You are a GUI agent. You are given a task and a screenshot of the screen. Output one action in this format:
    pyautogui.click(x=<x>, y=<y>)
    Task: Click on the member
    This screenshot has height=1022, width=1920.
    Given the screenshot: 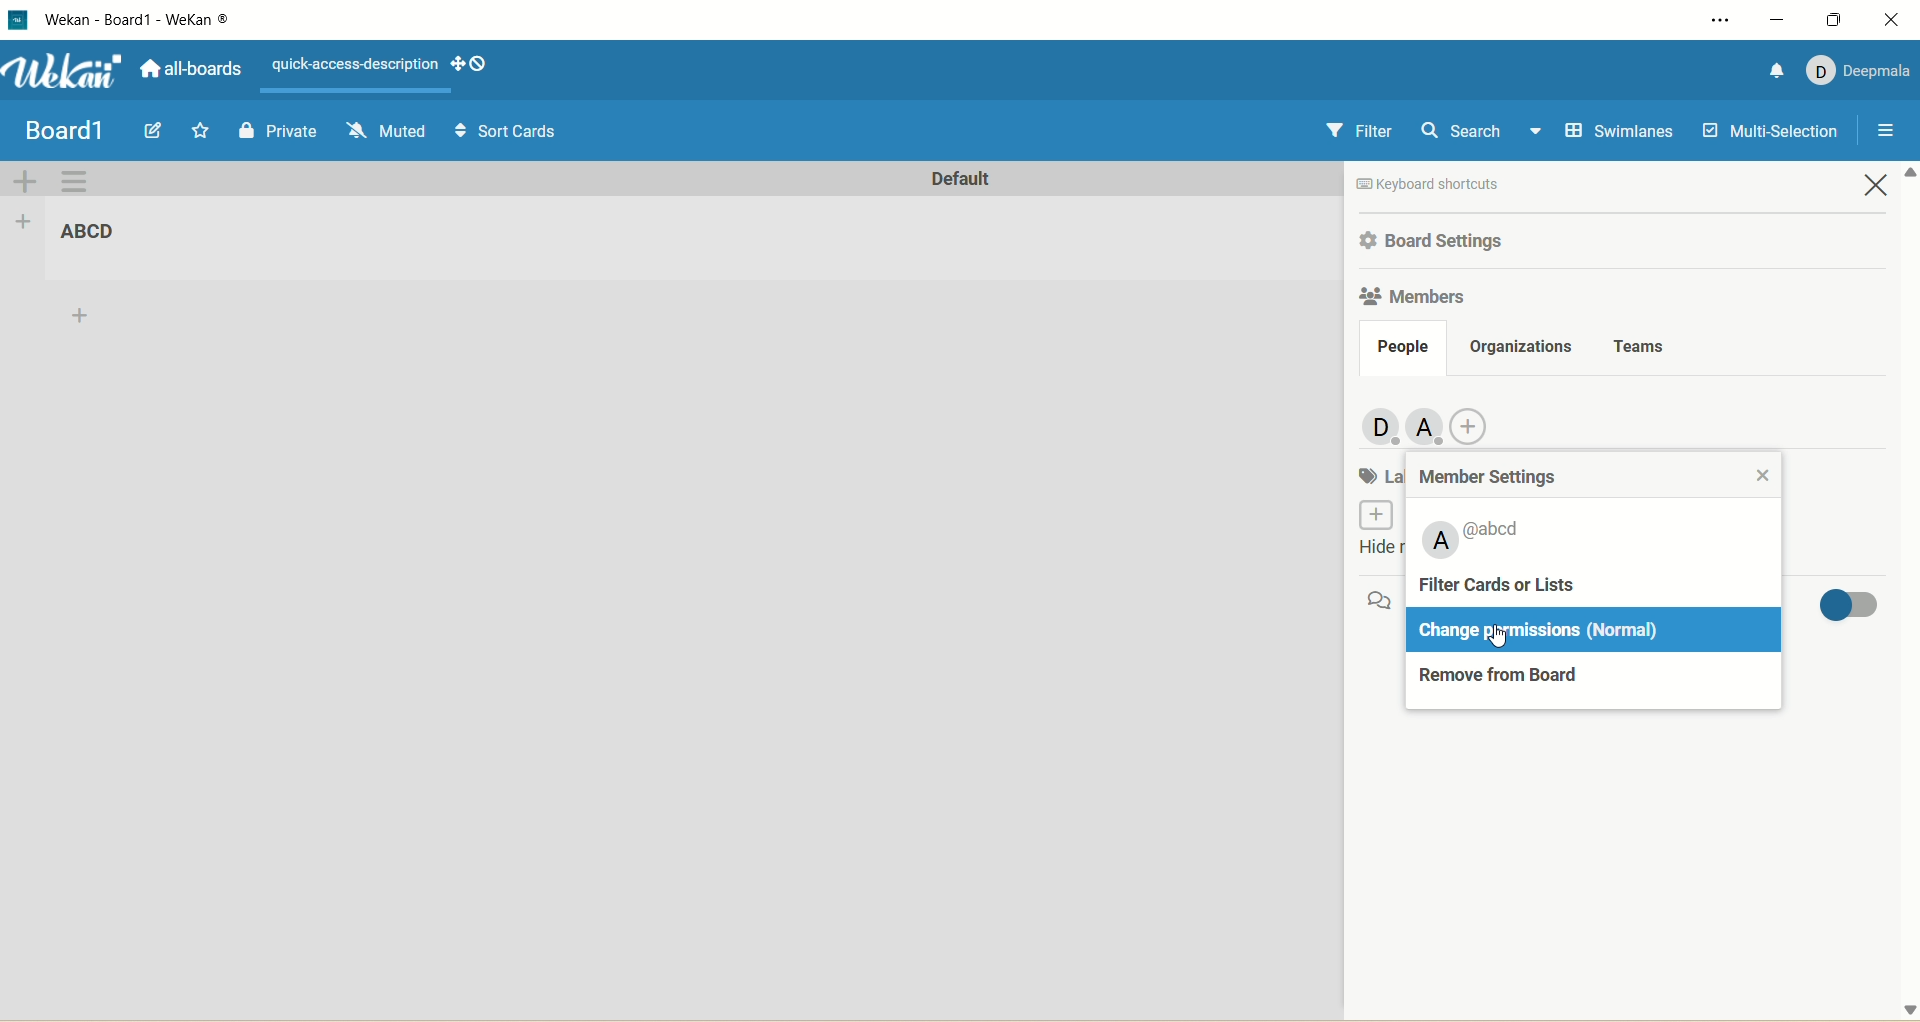 What is the action you would take?
    pyautogui.click(x=1473, y=537)
    